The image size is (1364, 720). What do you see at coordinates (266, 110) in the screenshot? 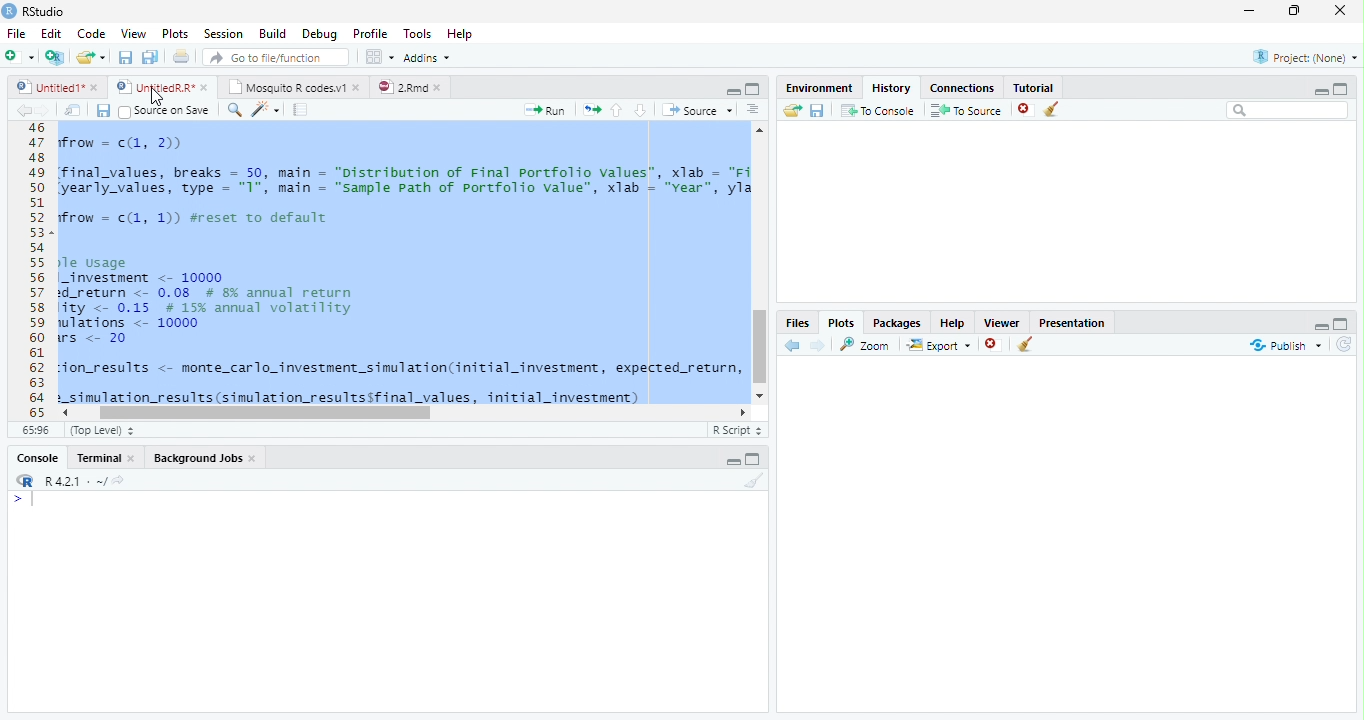
I see `Code Tools` at bounding box center [266, 110].